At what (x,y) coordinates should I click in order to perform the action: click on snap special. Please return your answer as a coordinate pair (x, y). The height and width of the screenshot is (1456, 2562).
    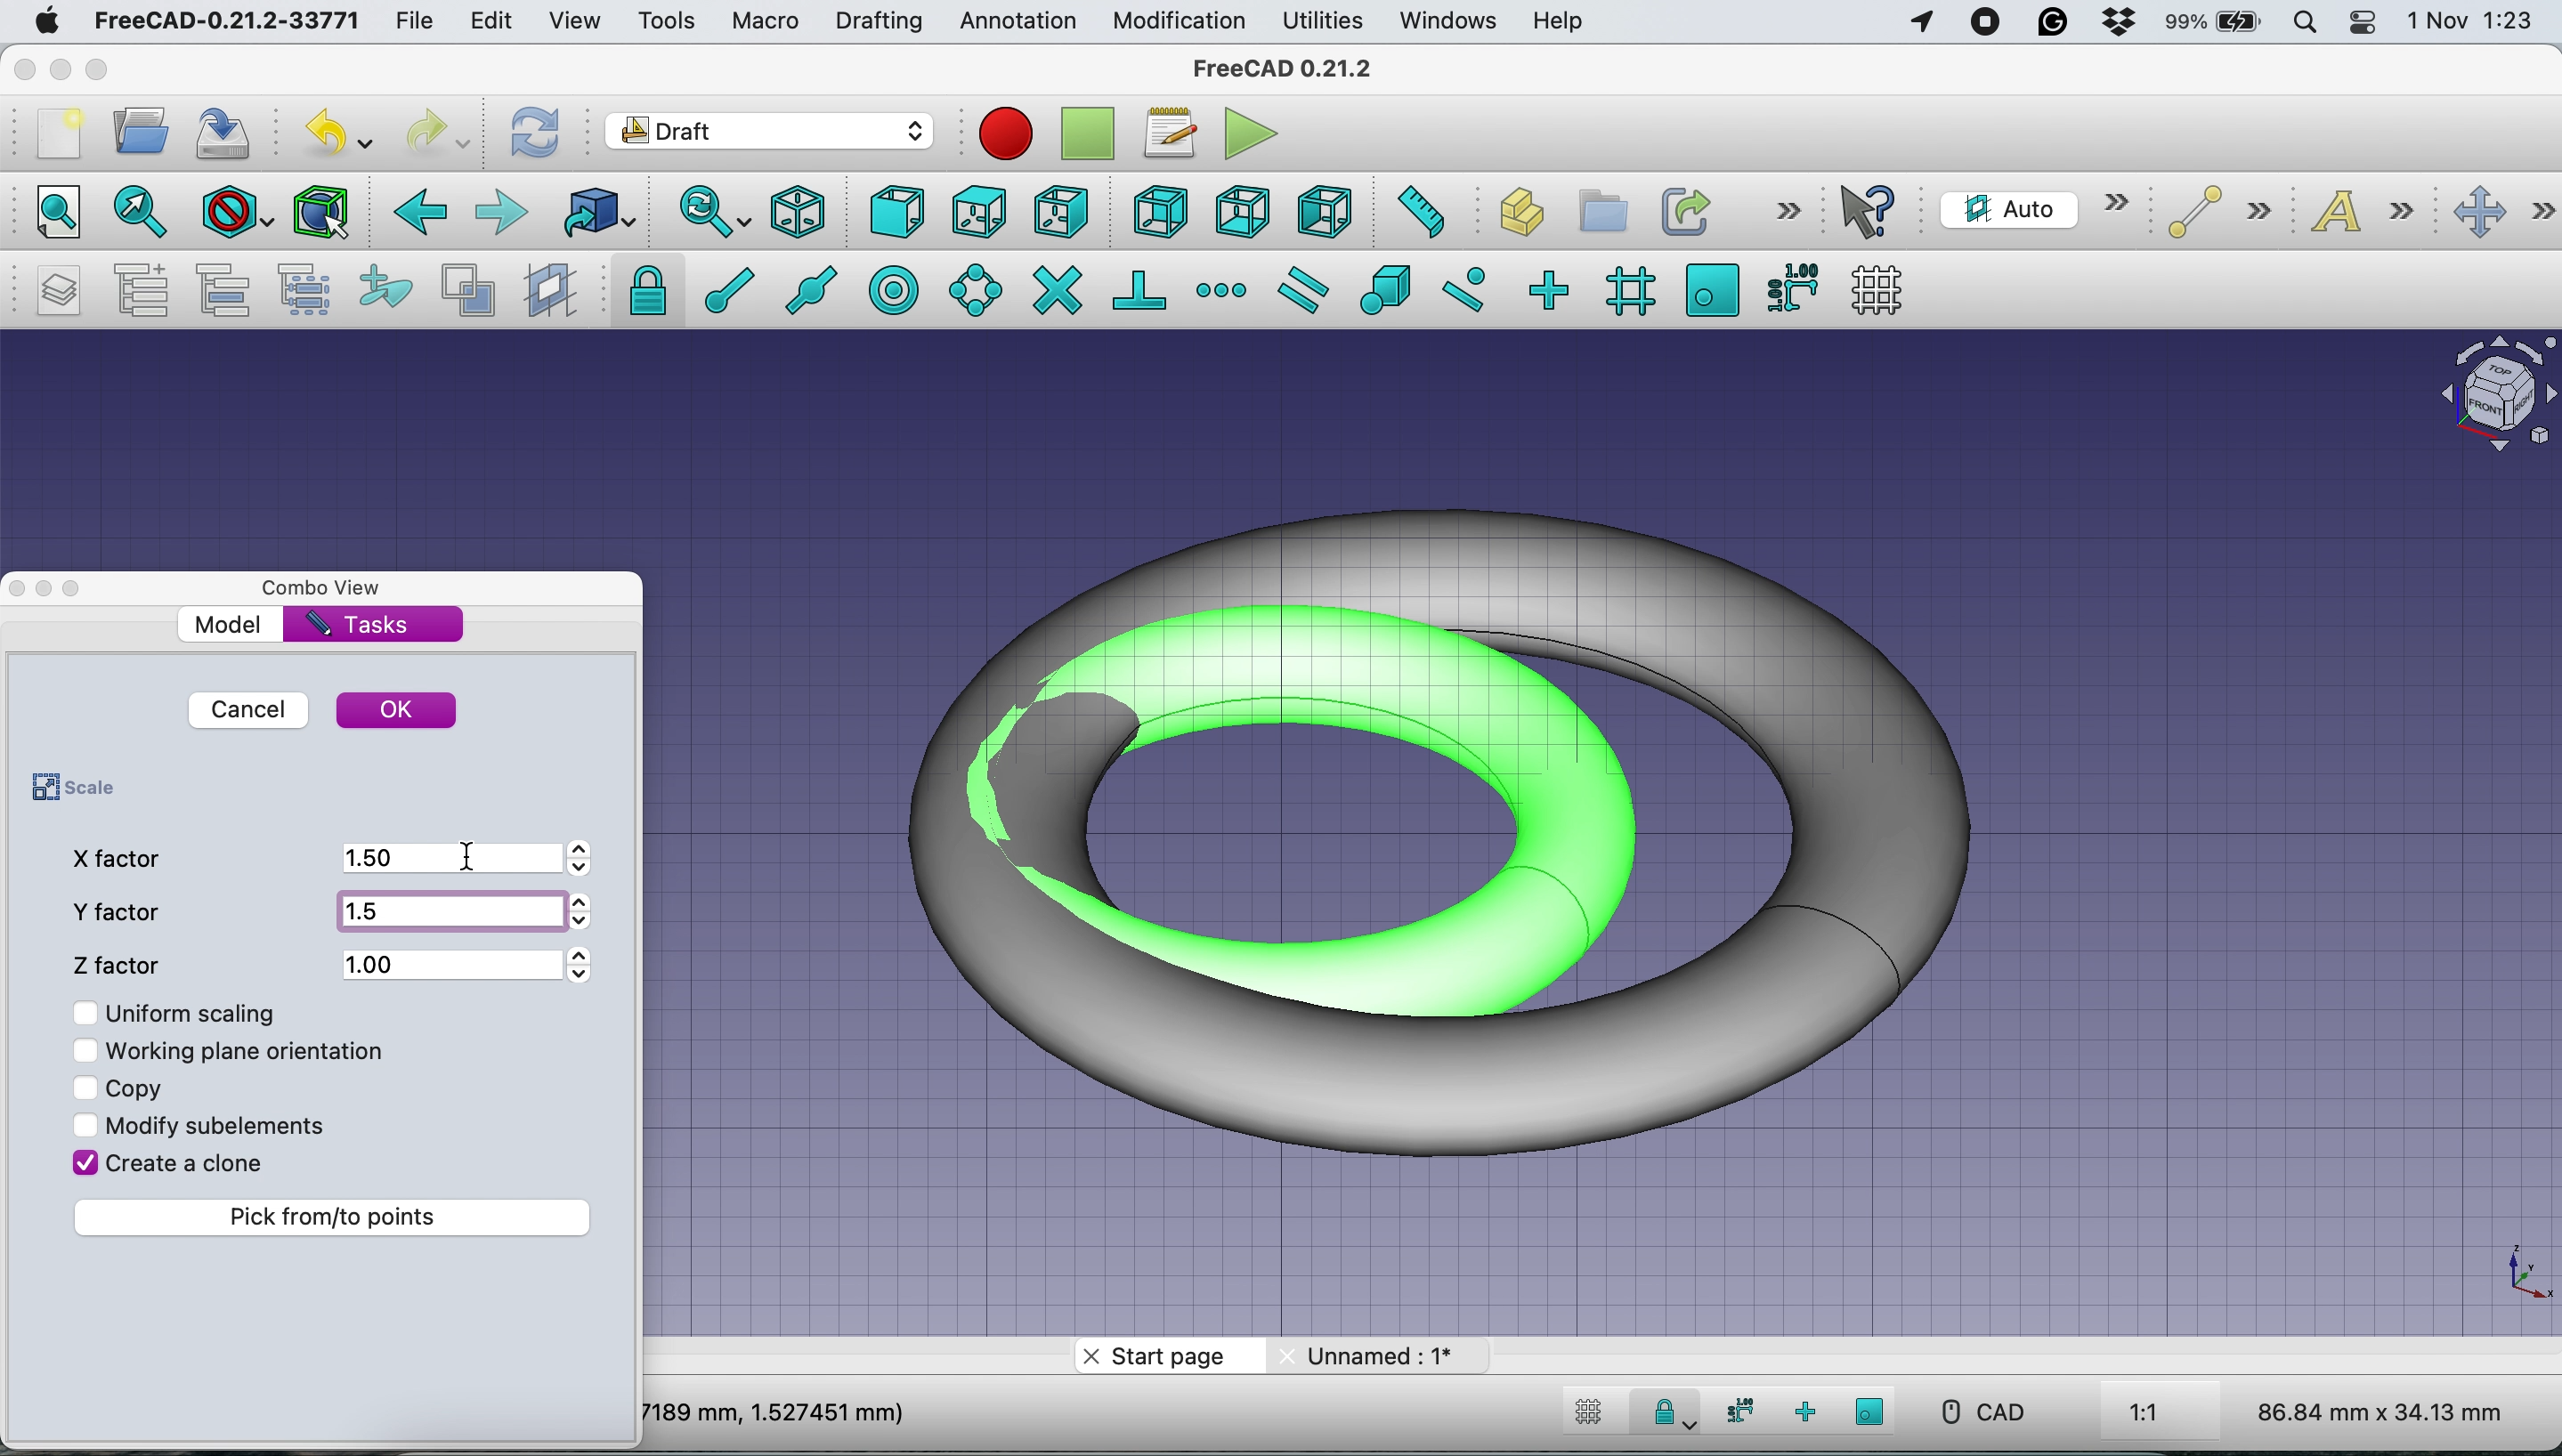
    Looking at the image, I should click on (1387, 290).